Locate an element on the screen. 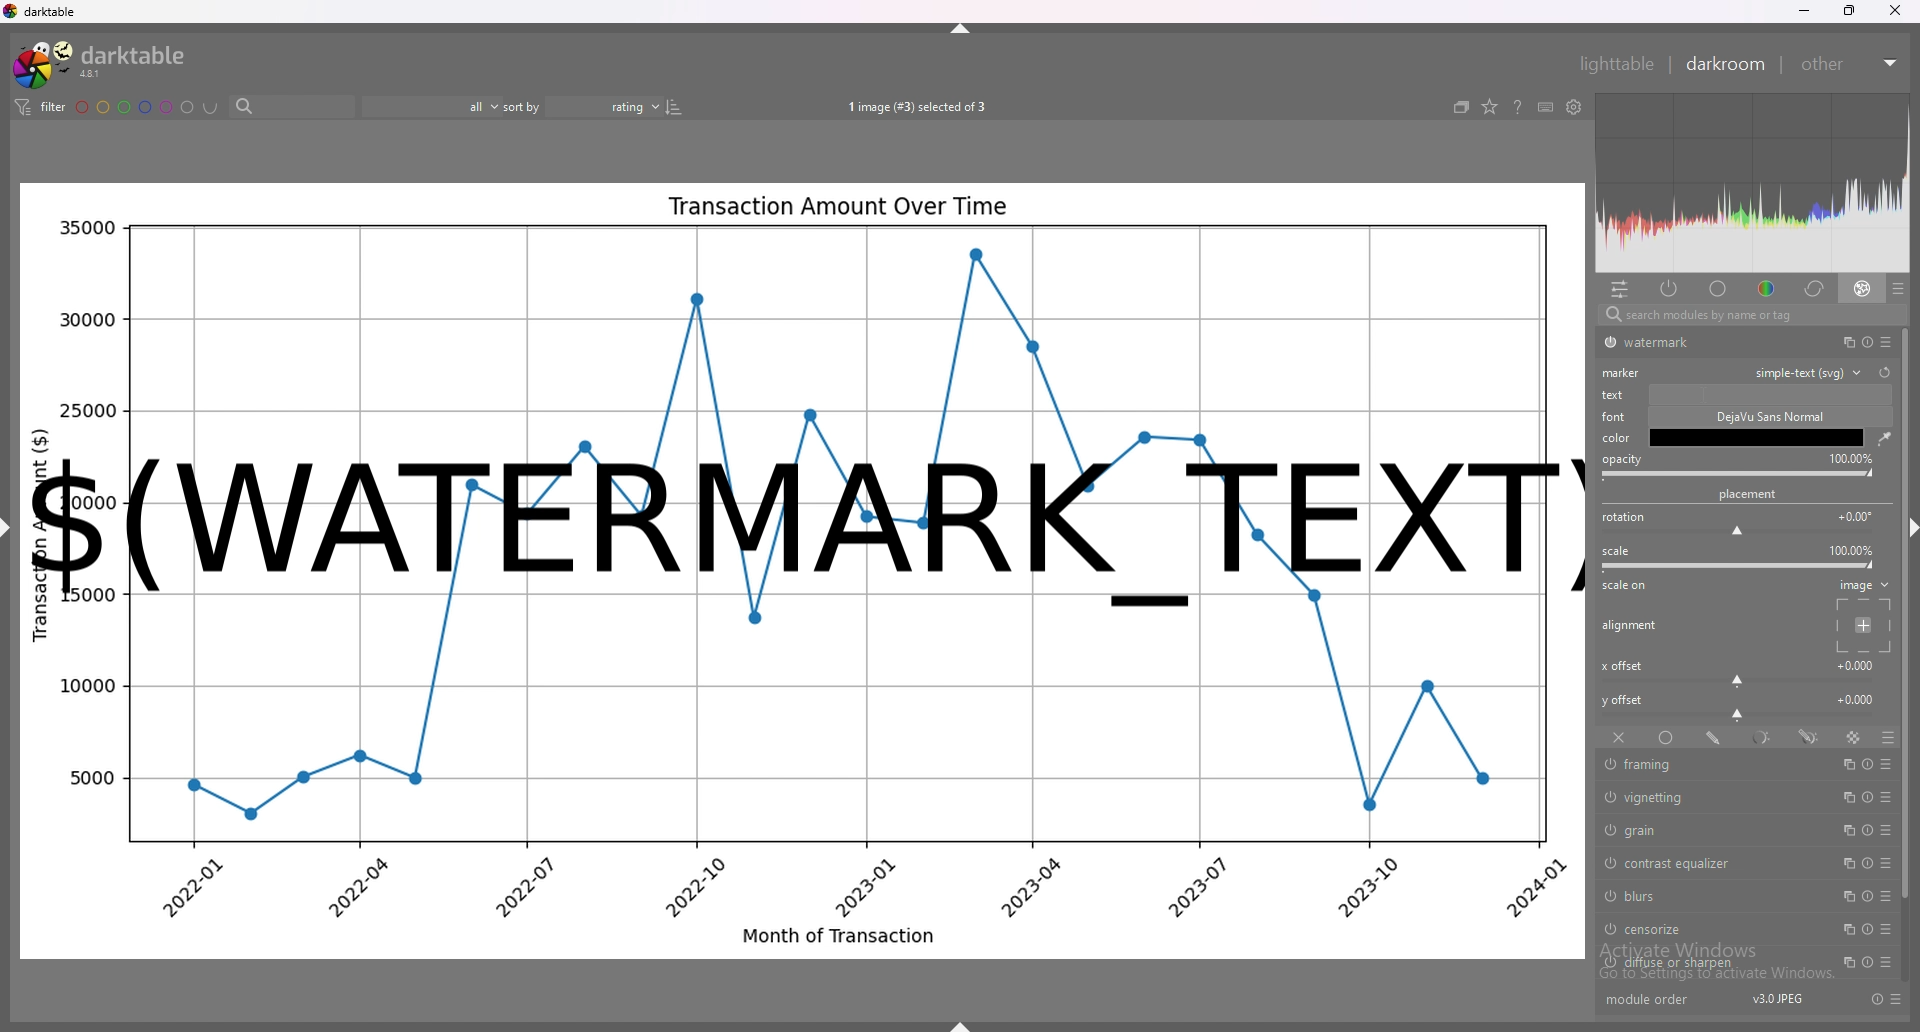 The height and width of the screenshot is (1032, 1920). presets is located at coordinates (1886, 342).